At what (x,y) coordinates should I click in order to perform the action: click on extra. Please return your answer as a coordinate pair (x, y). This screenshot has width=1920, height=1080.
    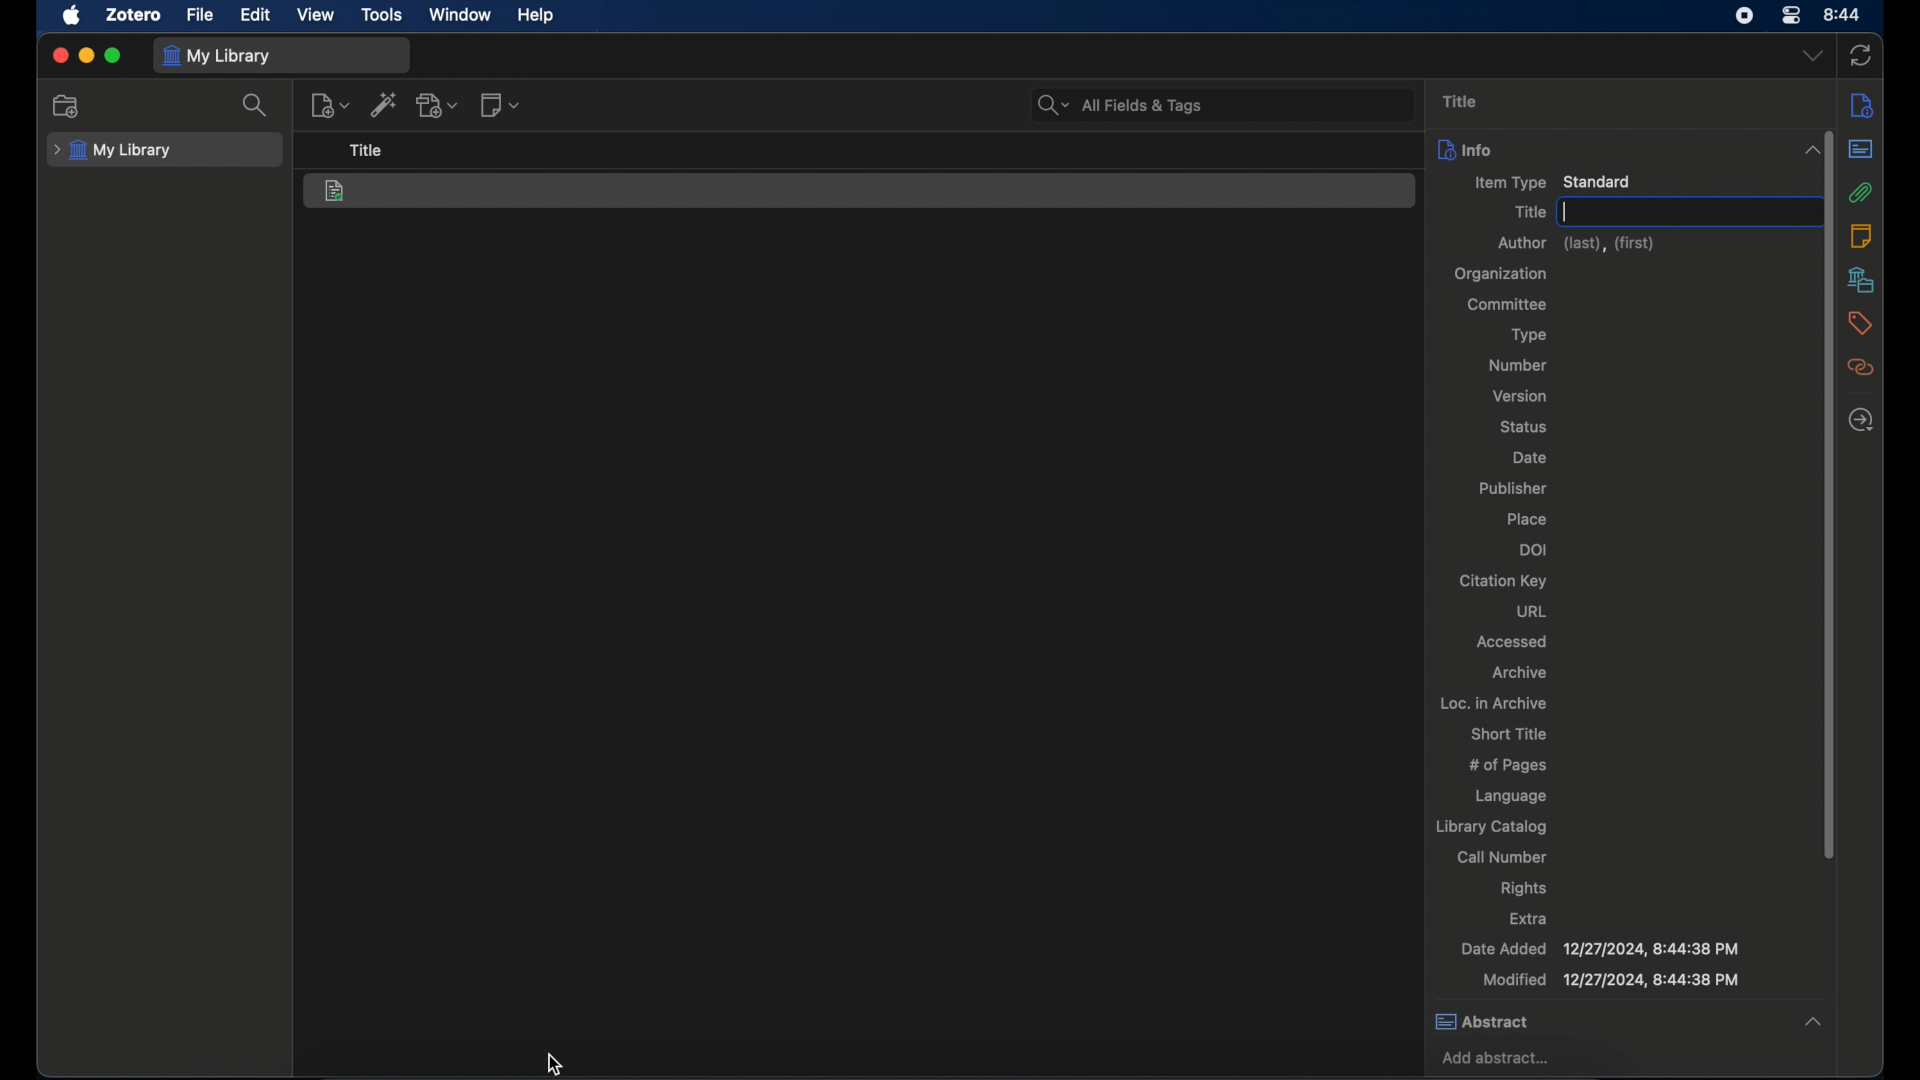
    Looking at the image, I should click on (1528, 918).